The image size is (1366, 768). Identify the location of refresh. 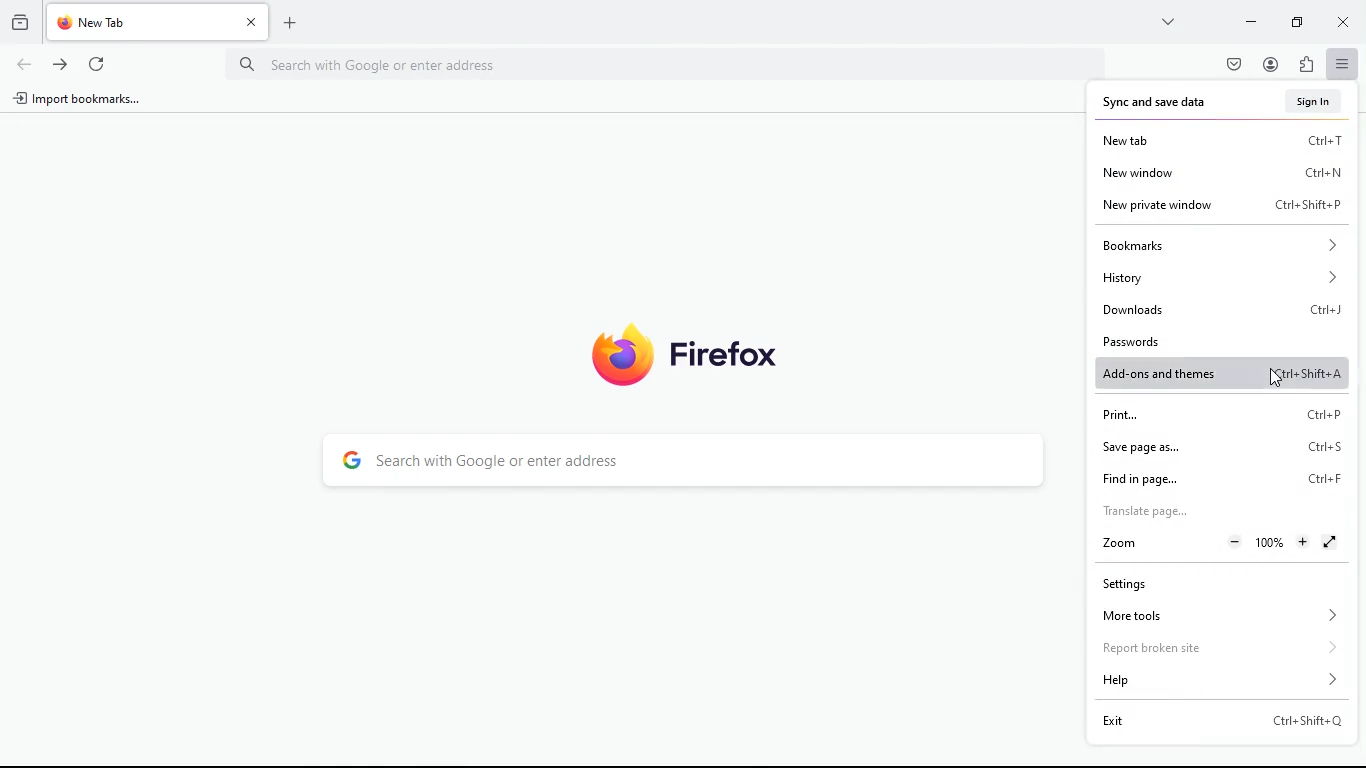
(102, 66).